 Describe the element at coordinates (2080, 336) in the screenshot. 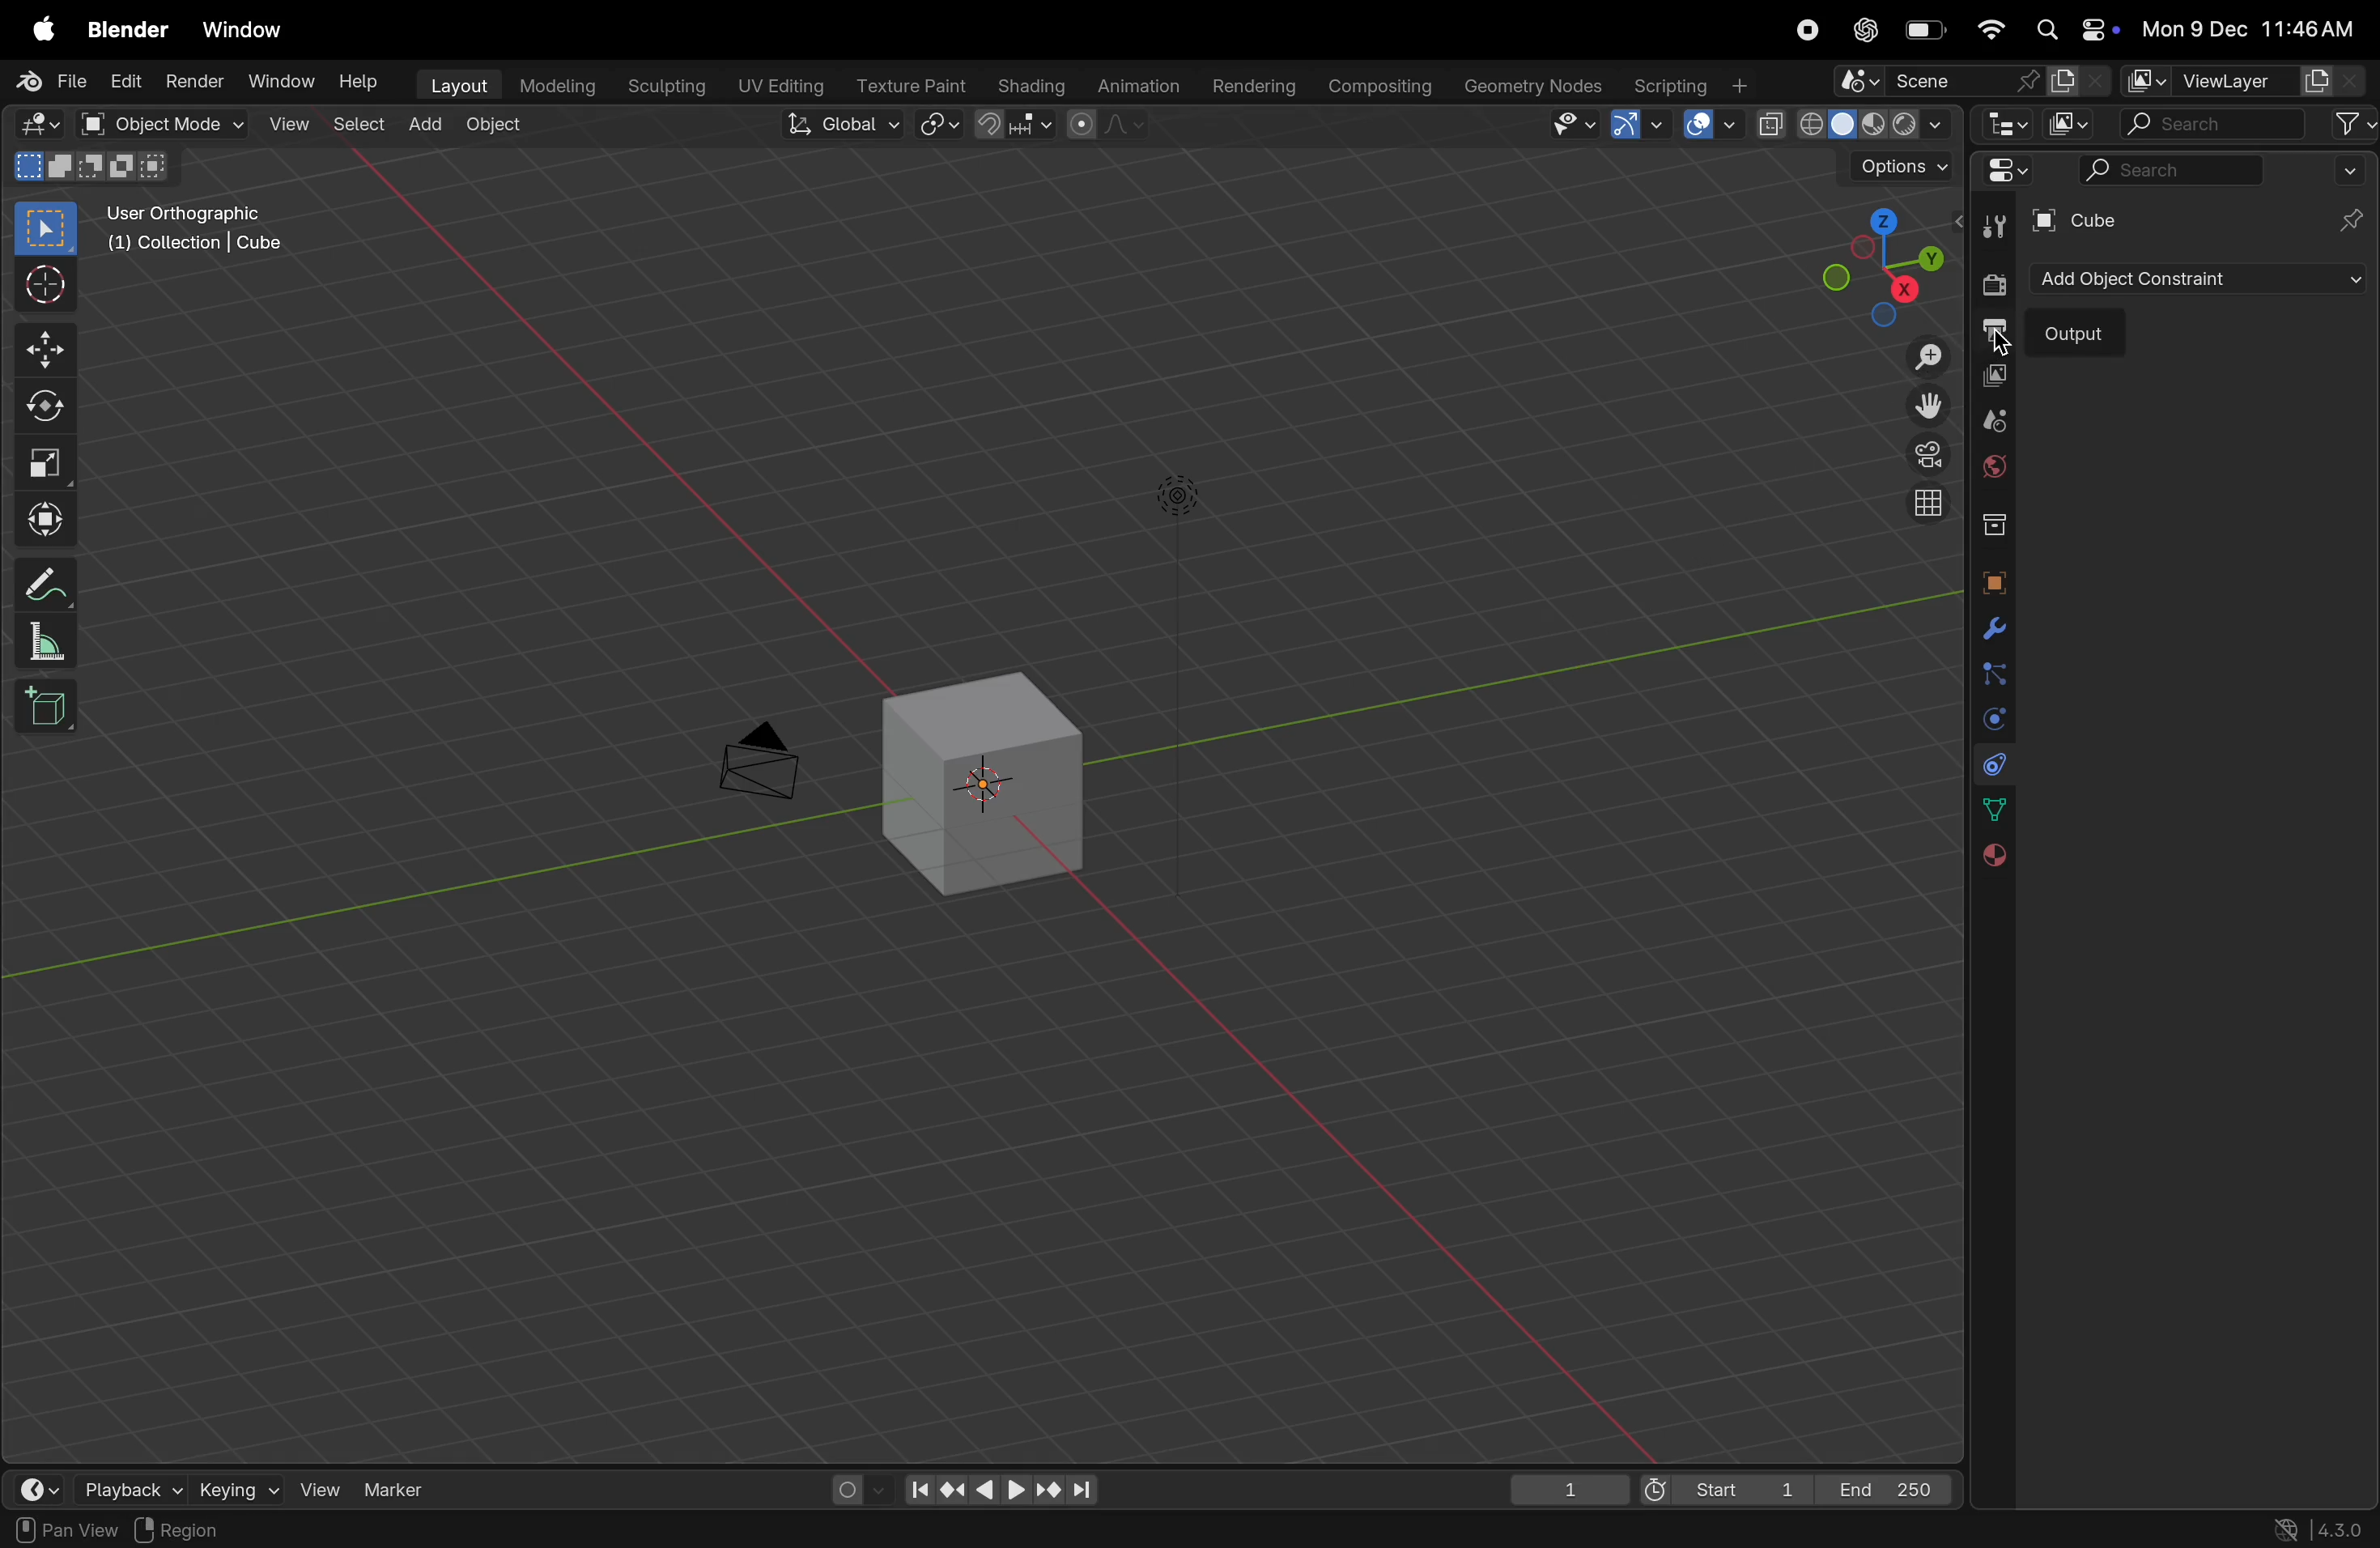

I see `output` at that location.